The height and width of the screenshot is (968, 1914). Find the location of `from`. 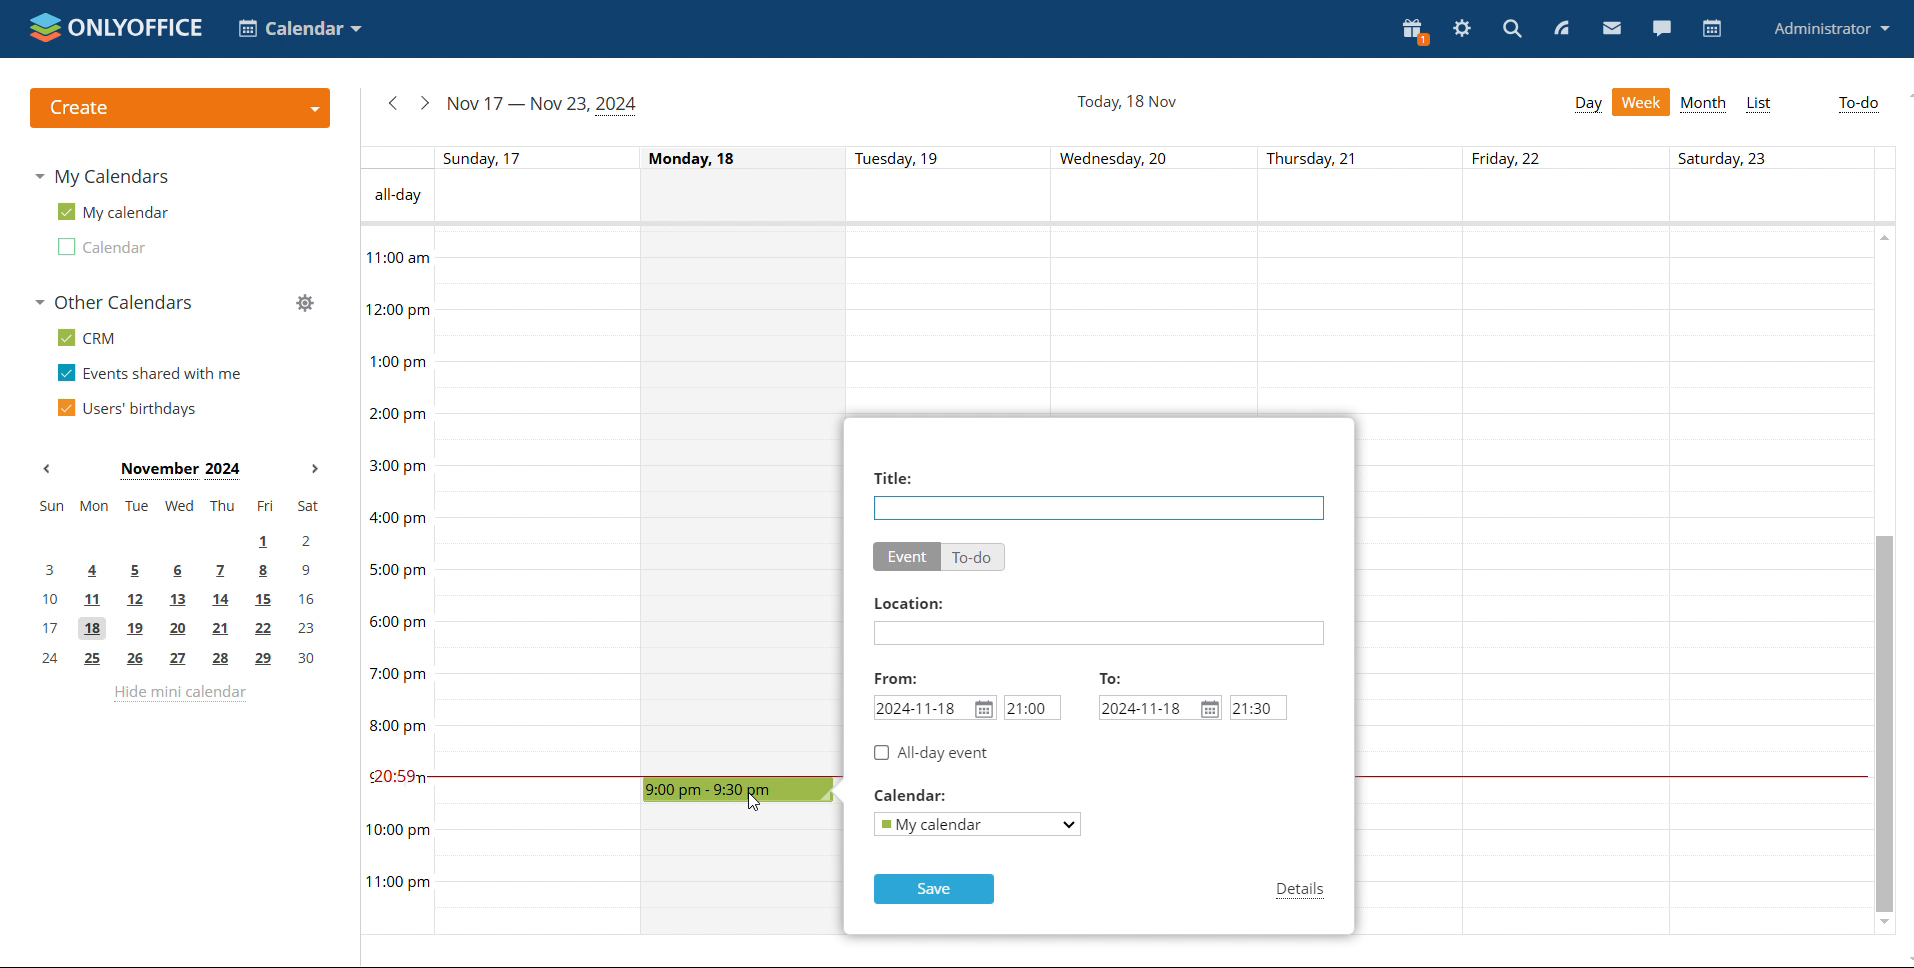

from is located at coordinates (898, 677).